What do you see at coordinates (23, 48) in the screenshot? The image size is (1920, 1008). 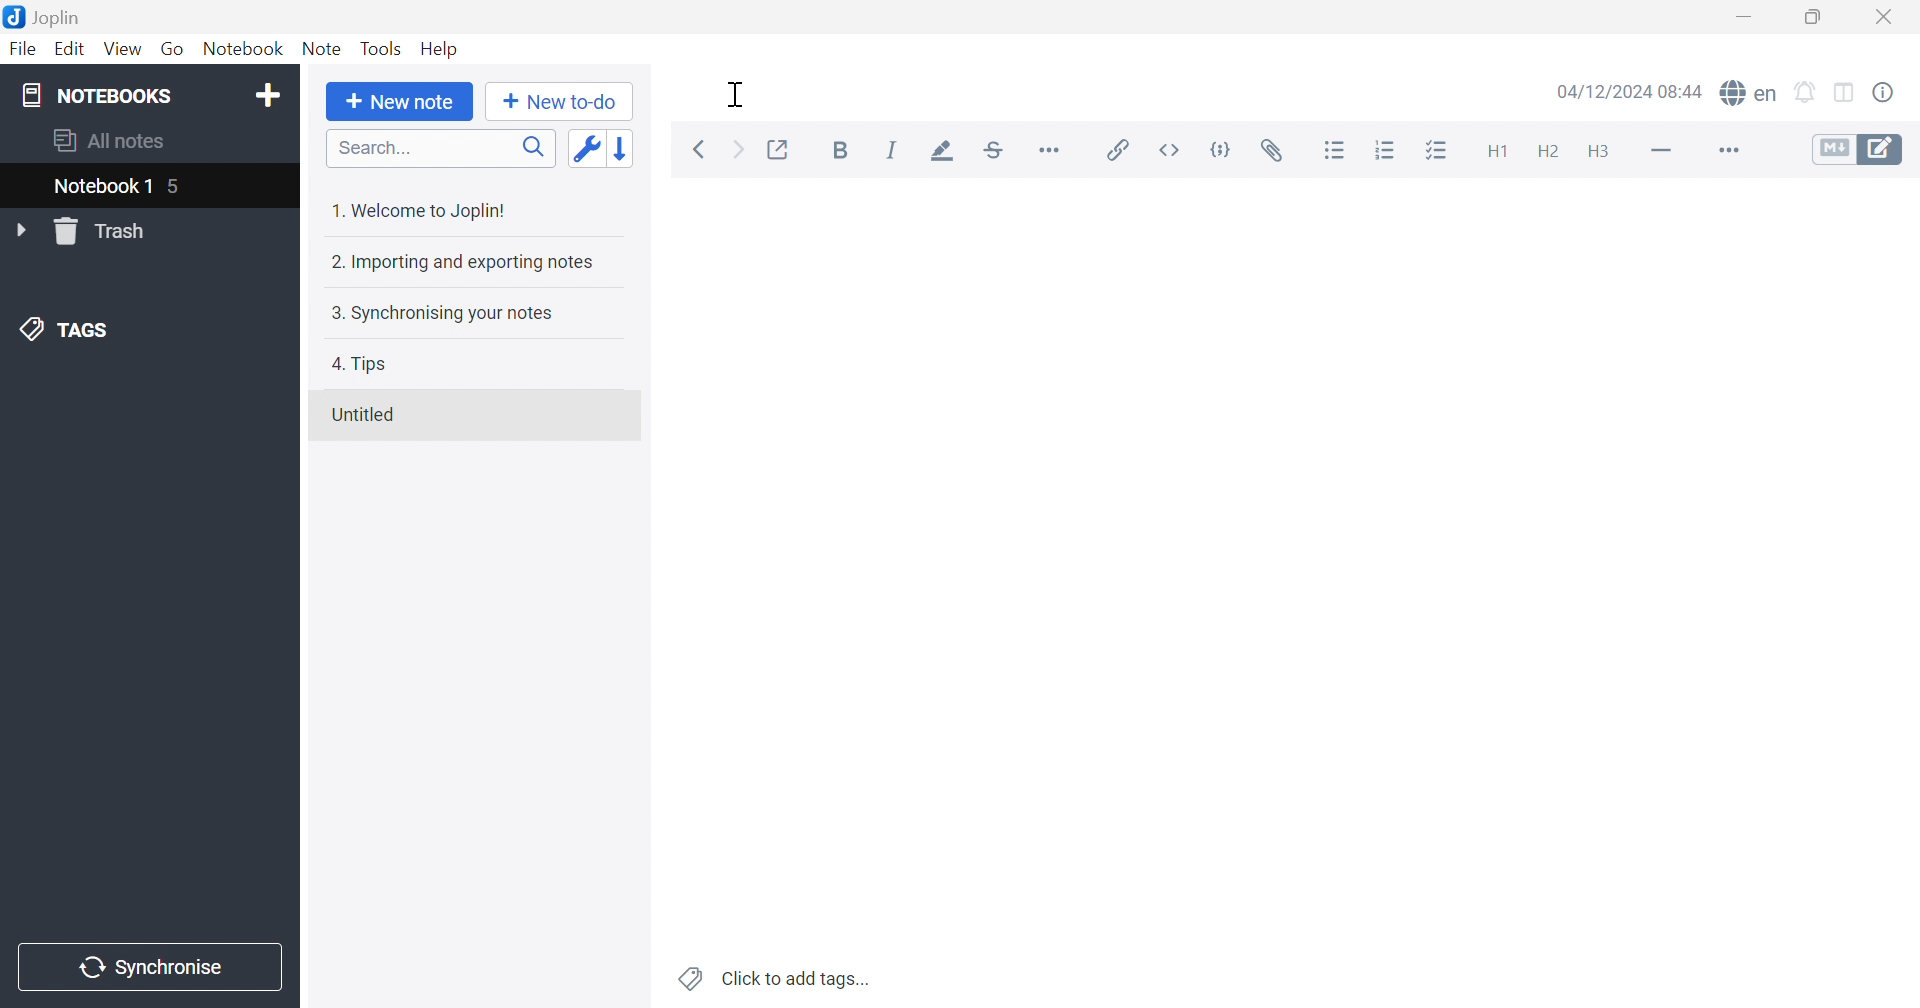 I see `File` at bounding box center [23, 48].